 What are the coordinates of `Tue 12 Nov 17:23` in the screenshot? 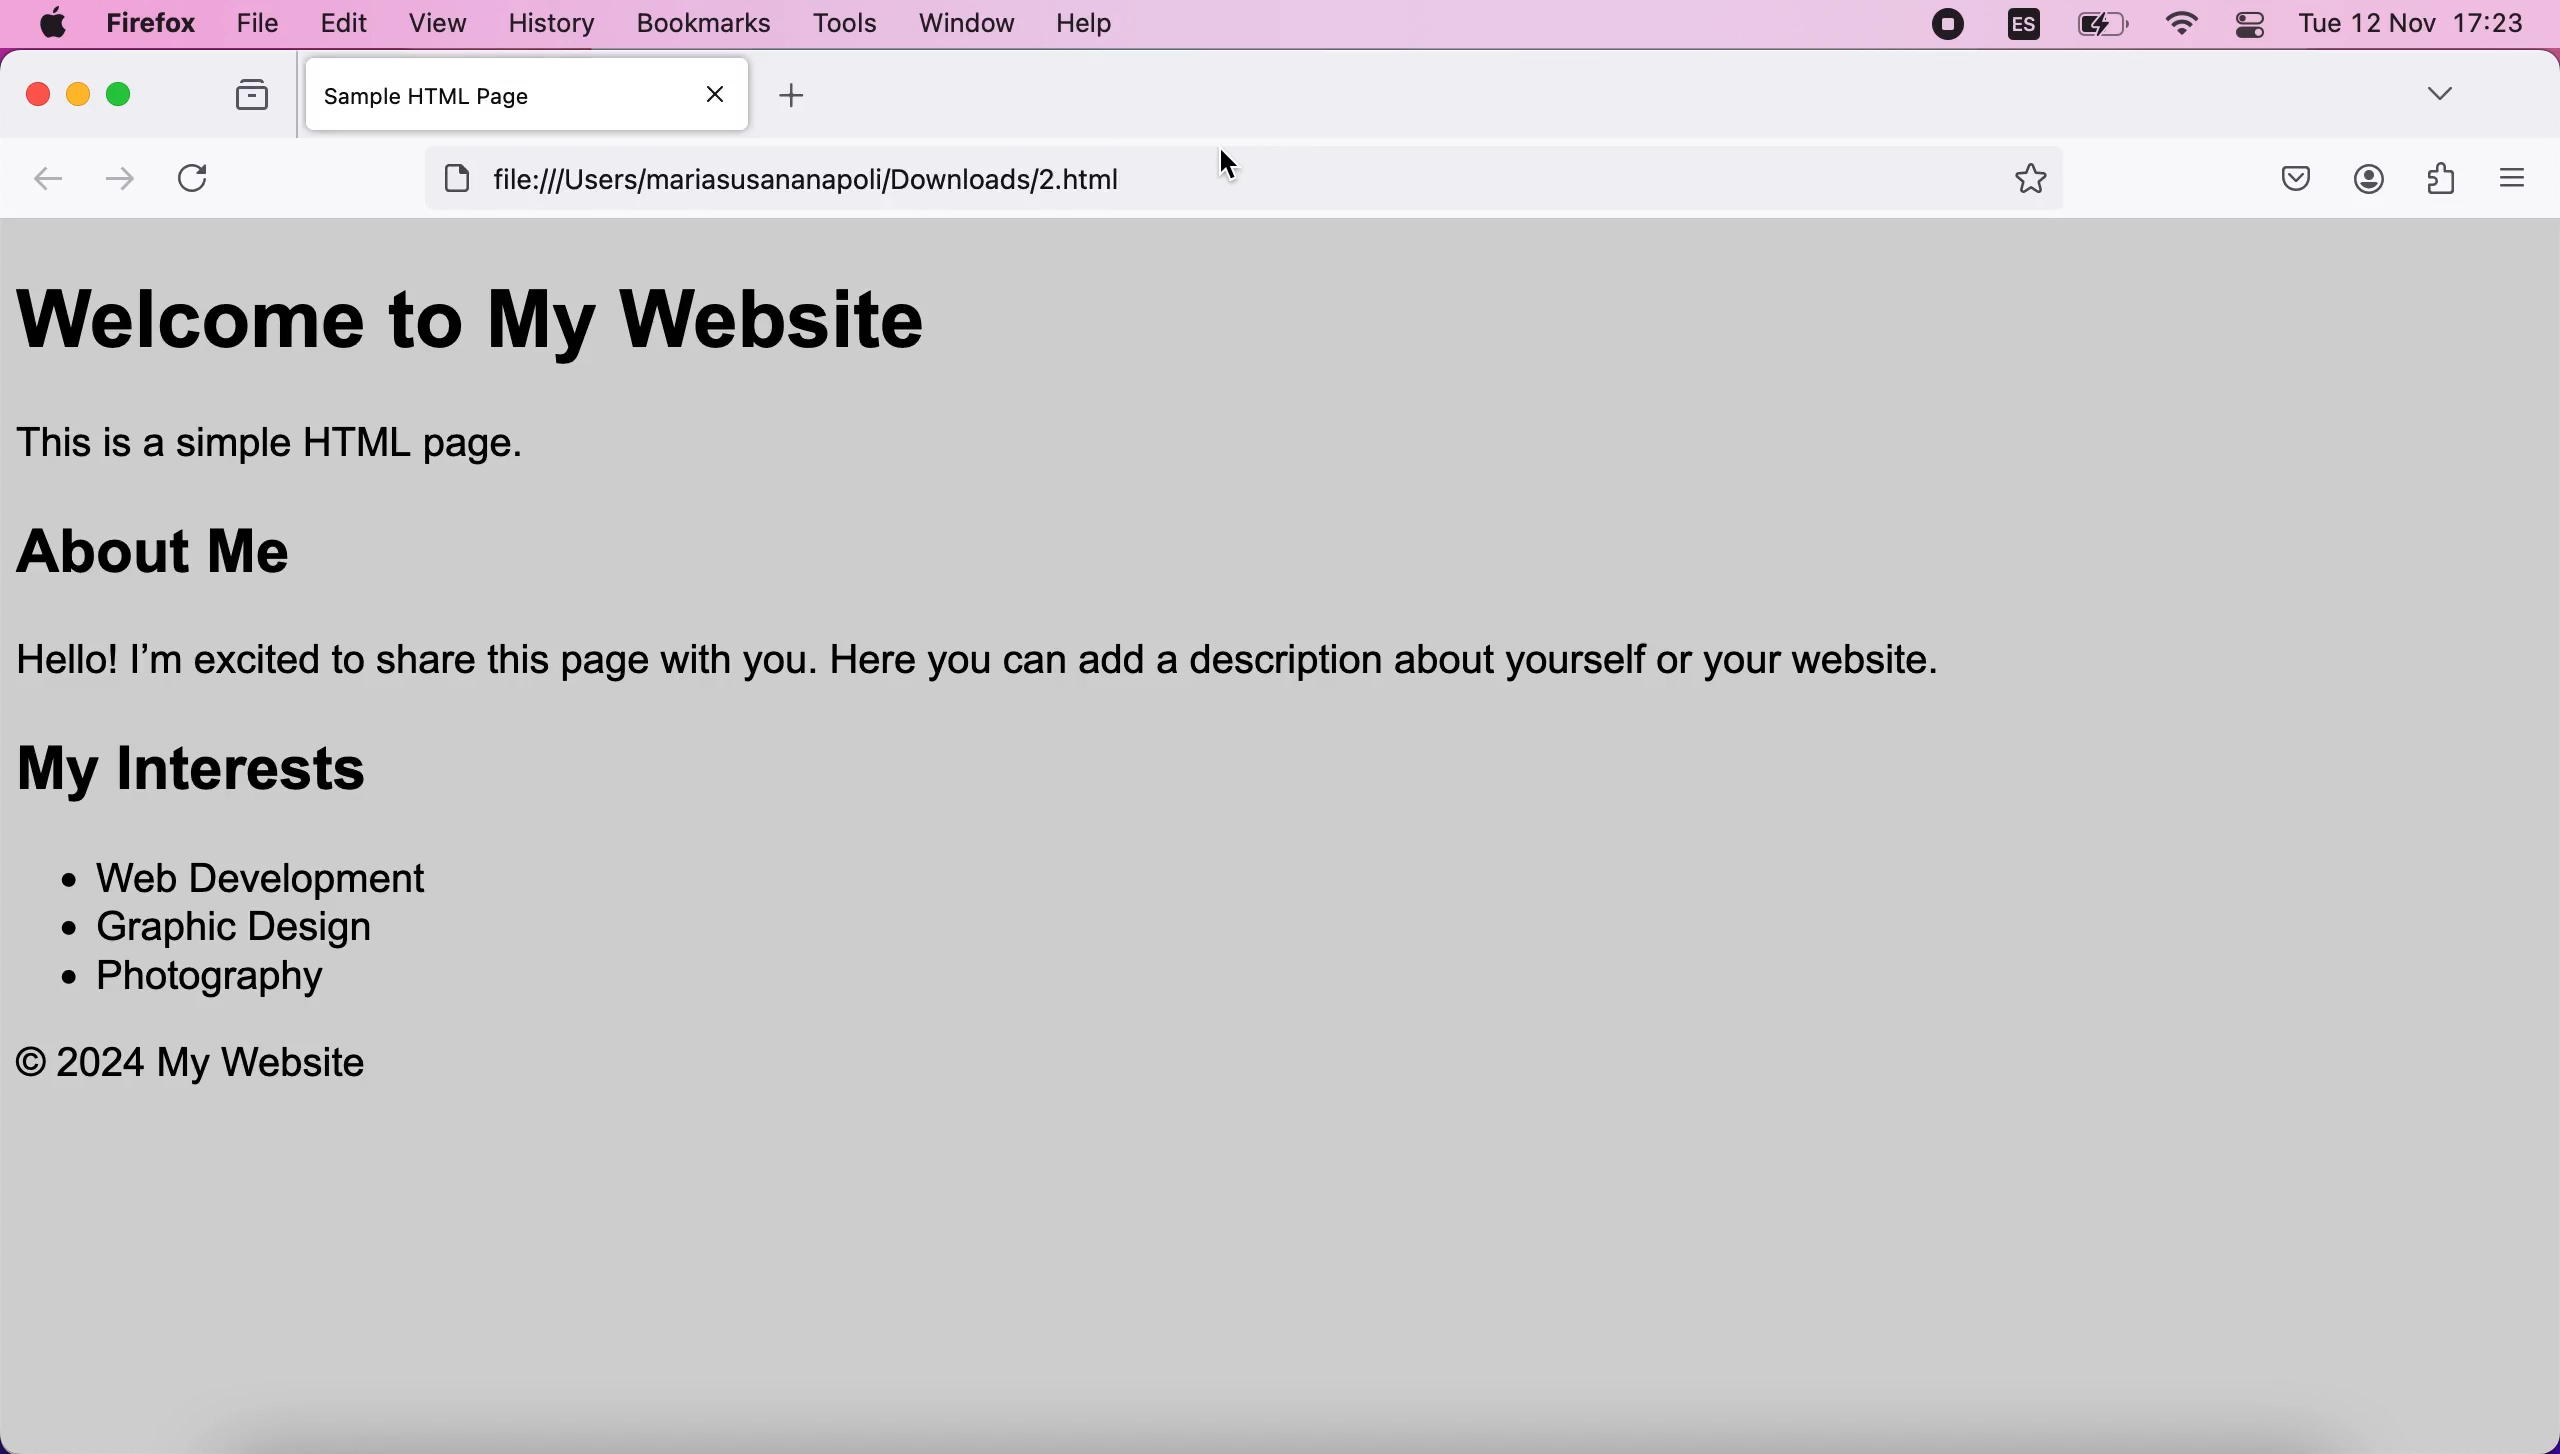 It's located at (2413, 25).